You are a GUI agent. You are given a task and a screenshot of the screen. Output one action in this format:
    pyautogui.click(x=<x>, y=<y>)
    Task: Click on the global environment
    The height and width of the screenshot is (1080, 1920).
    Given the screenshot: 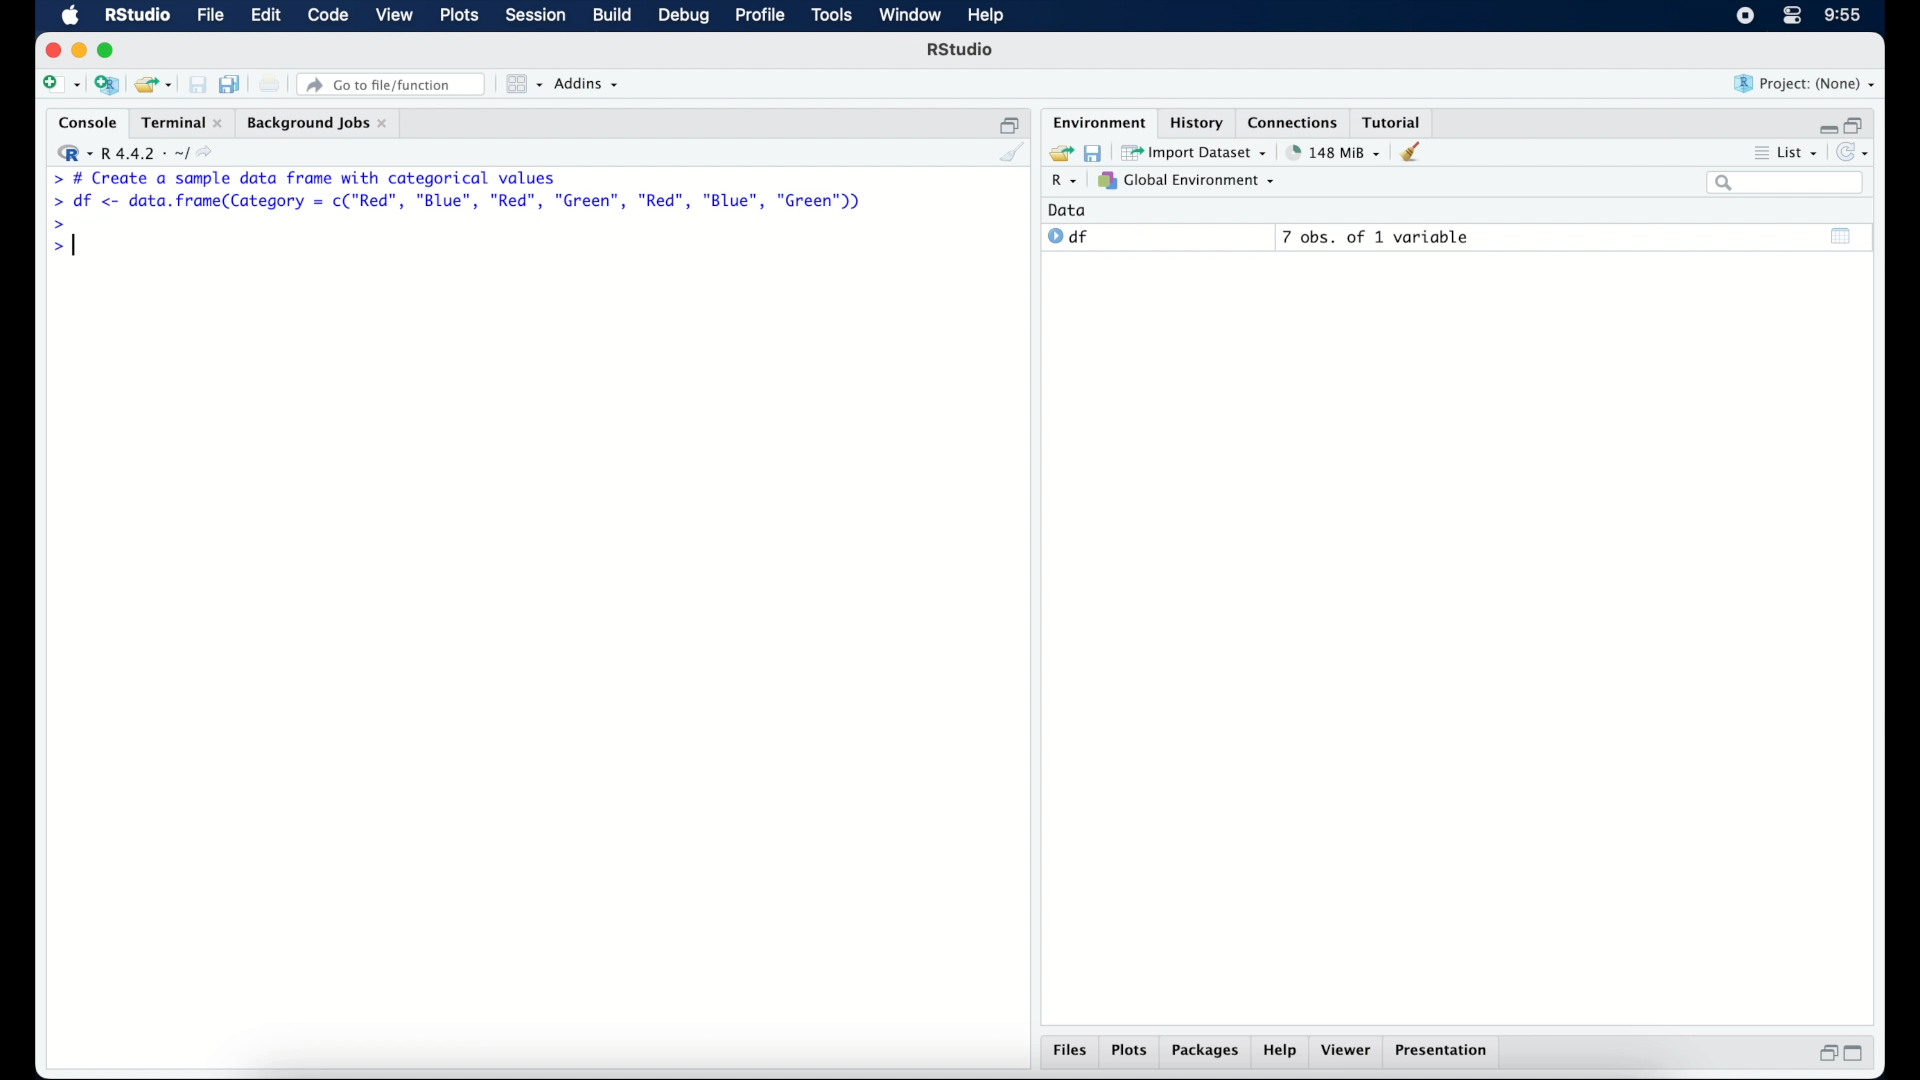 What is the action you would take?
    pyautogui.click(x=1193, y=181)
    